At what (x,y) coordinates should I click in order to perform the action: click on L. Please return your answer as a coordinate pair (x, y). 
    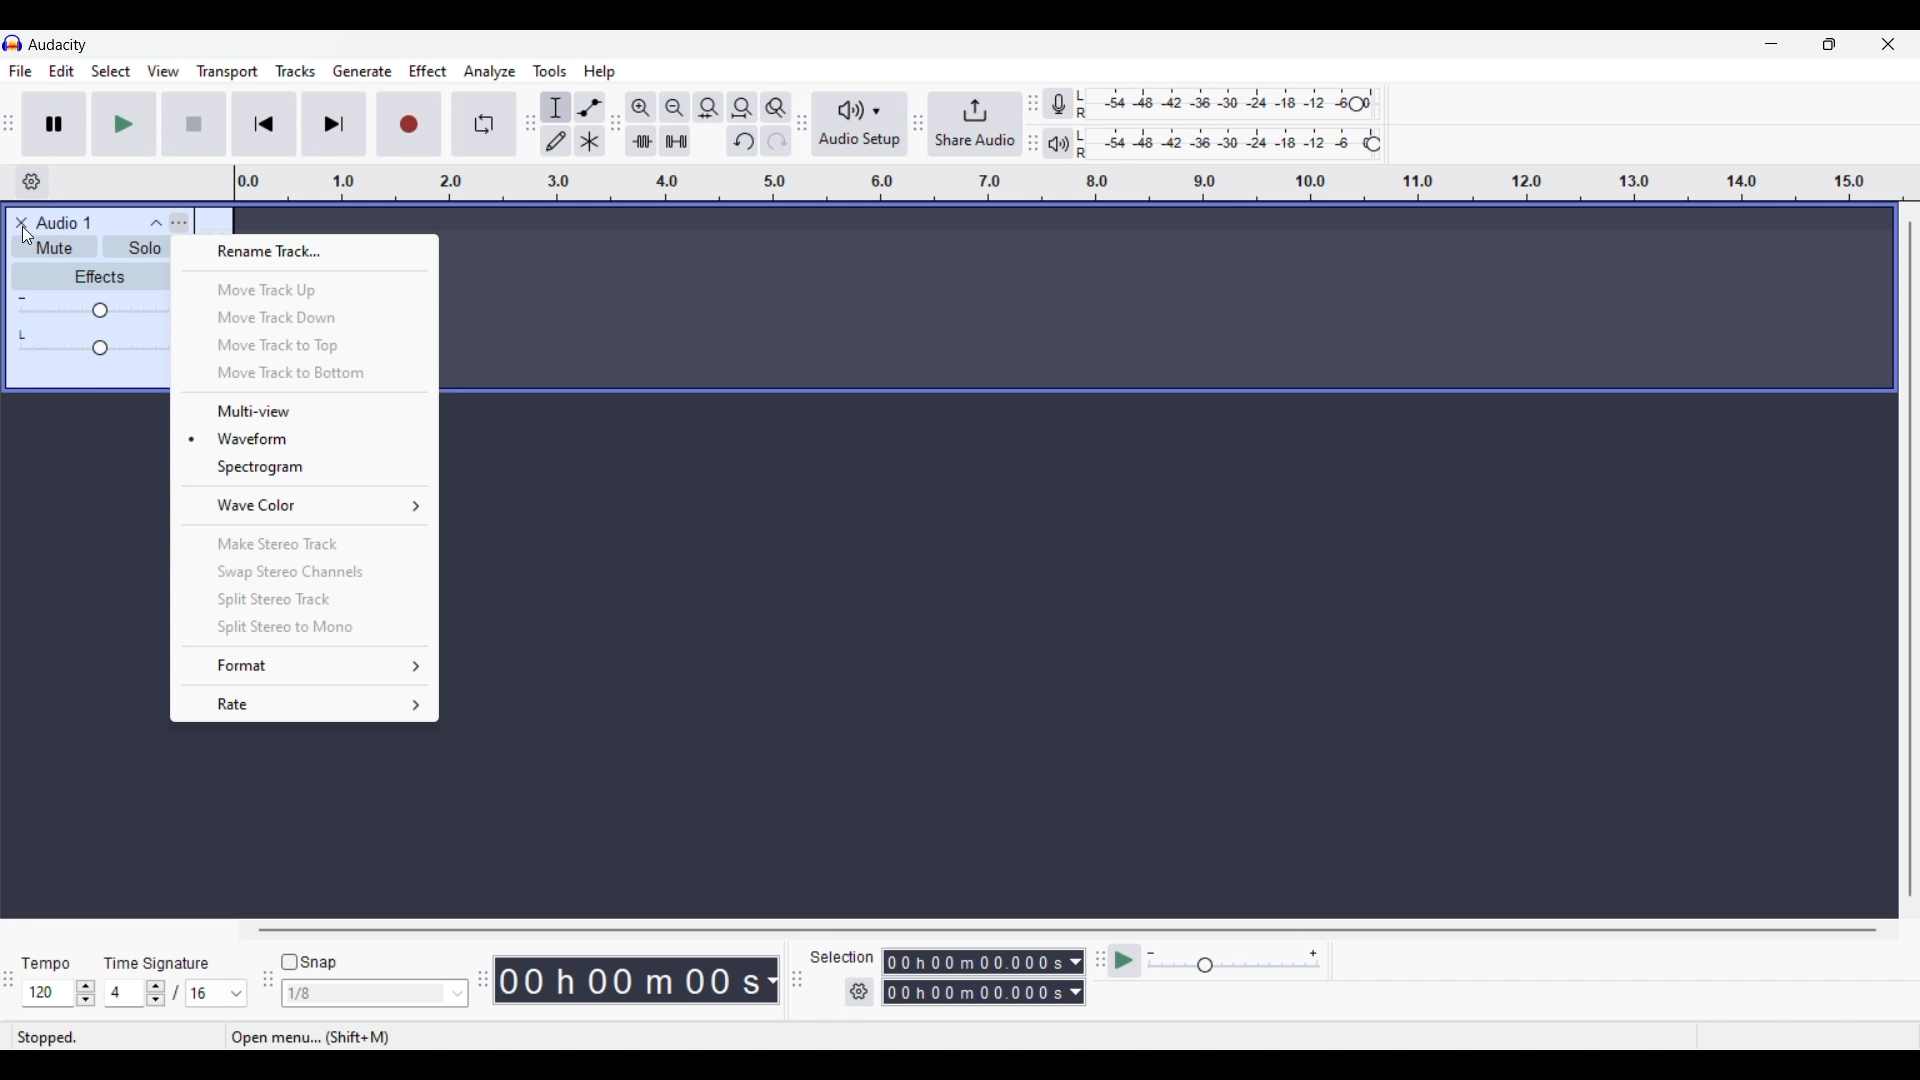
    Looking at the image, I should click on (24, 334).